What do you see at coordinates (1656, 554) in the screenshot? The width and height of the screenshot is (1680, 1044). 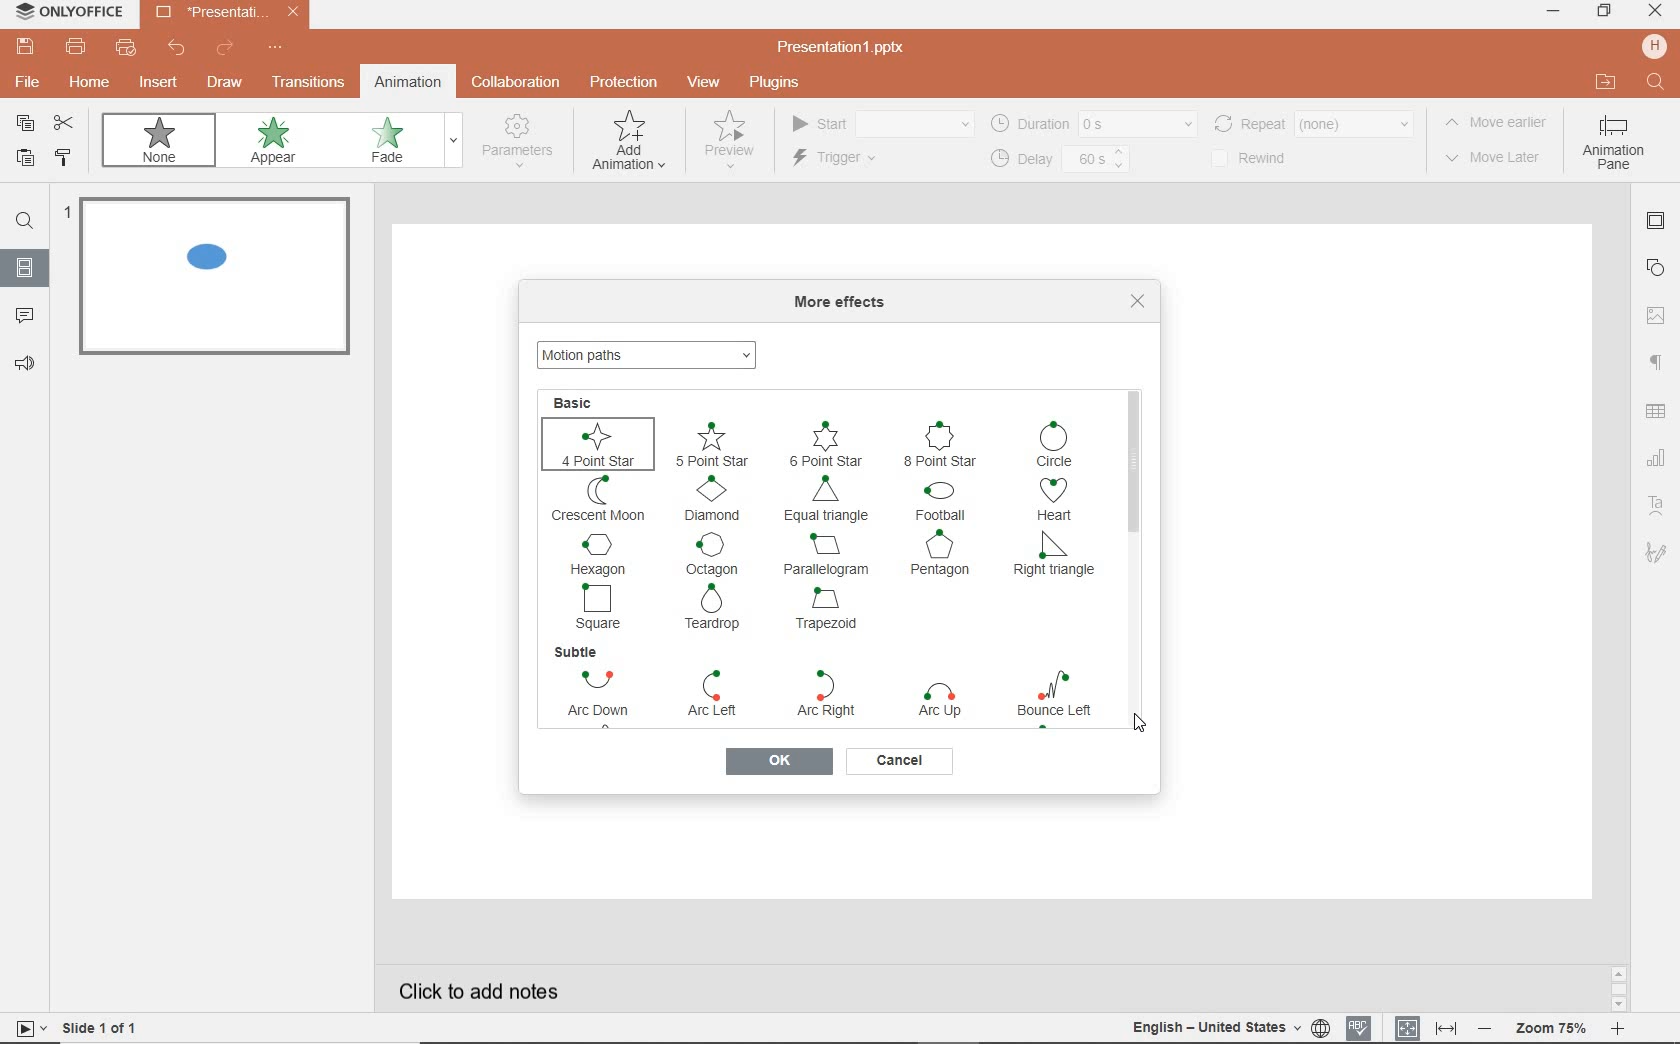 I see `signature` at bounding box center [1656, 554].